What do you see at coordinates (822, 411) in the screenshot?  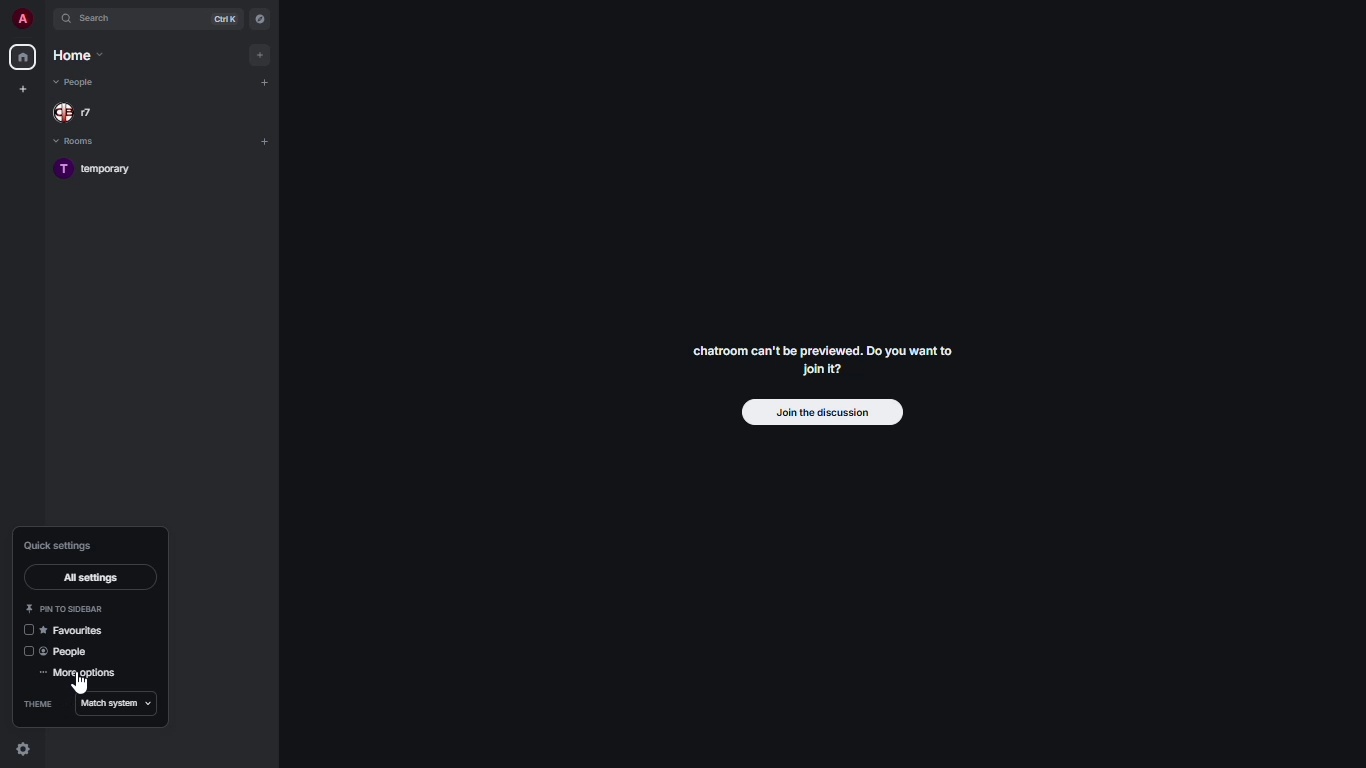 I see `join the discussion` at bounding box center [822, 411].